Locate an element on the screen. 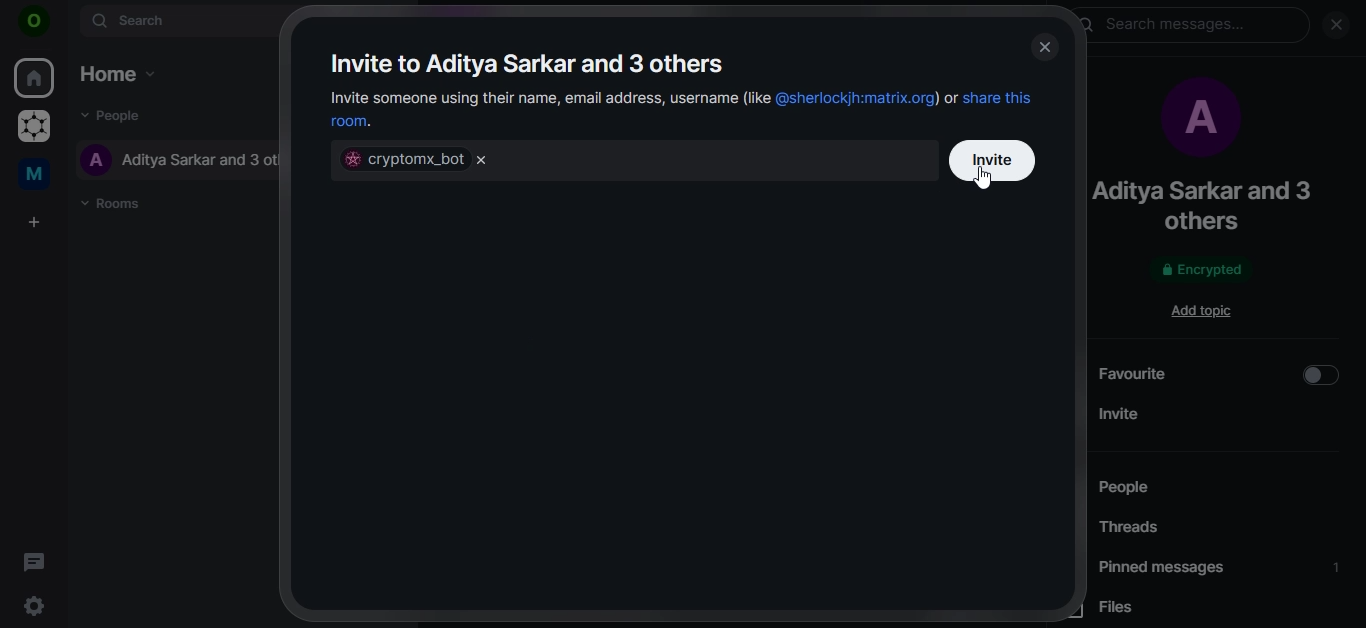  home is located at coordinates (117, 70).